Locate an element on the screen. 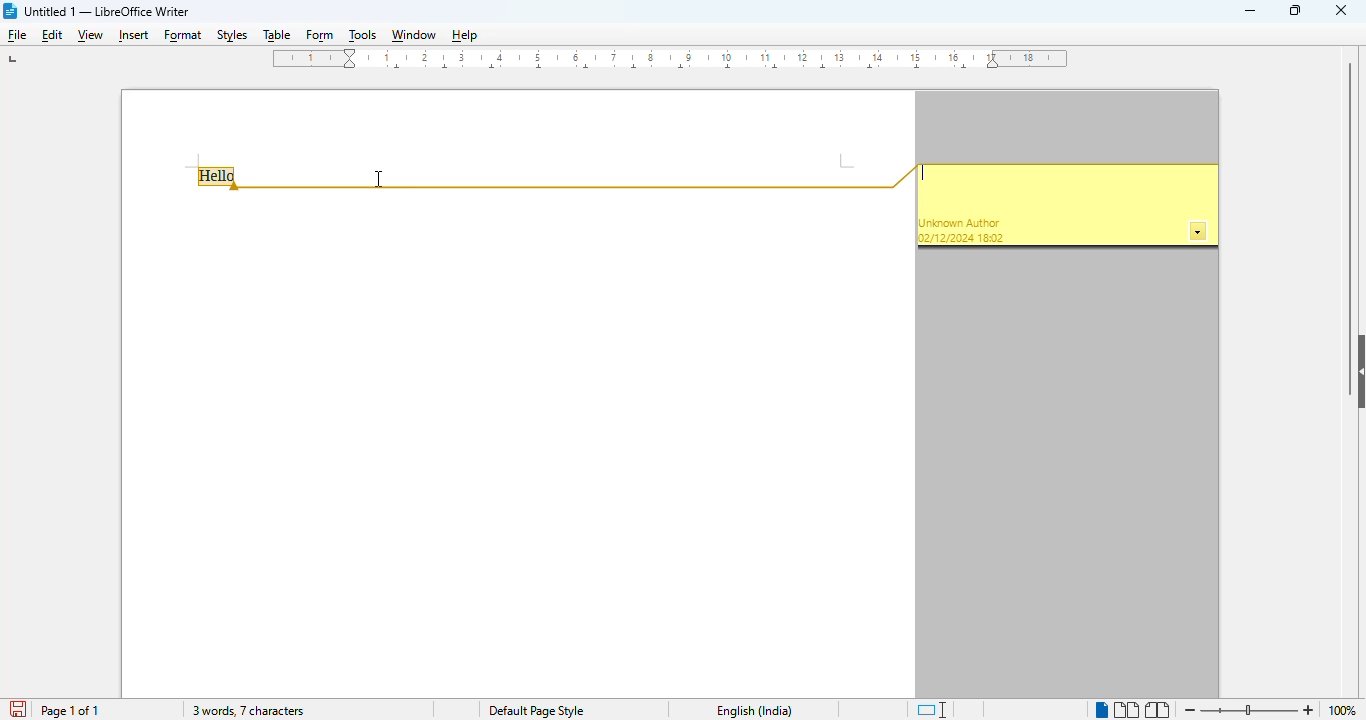 Image resolution: width=1366 pixels, height=720 pixels. zoom is located at coordinates (1249, 709).